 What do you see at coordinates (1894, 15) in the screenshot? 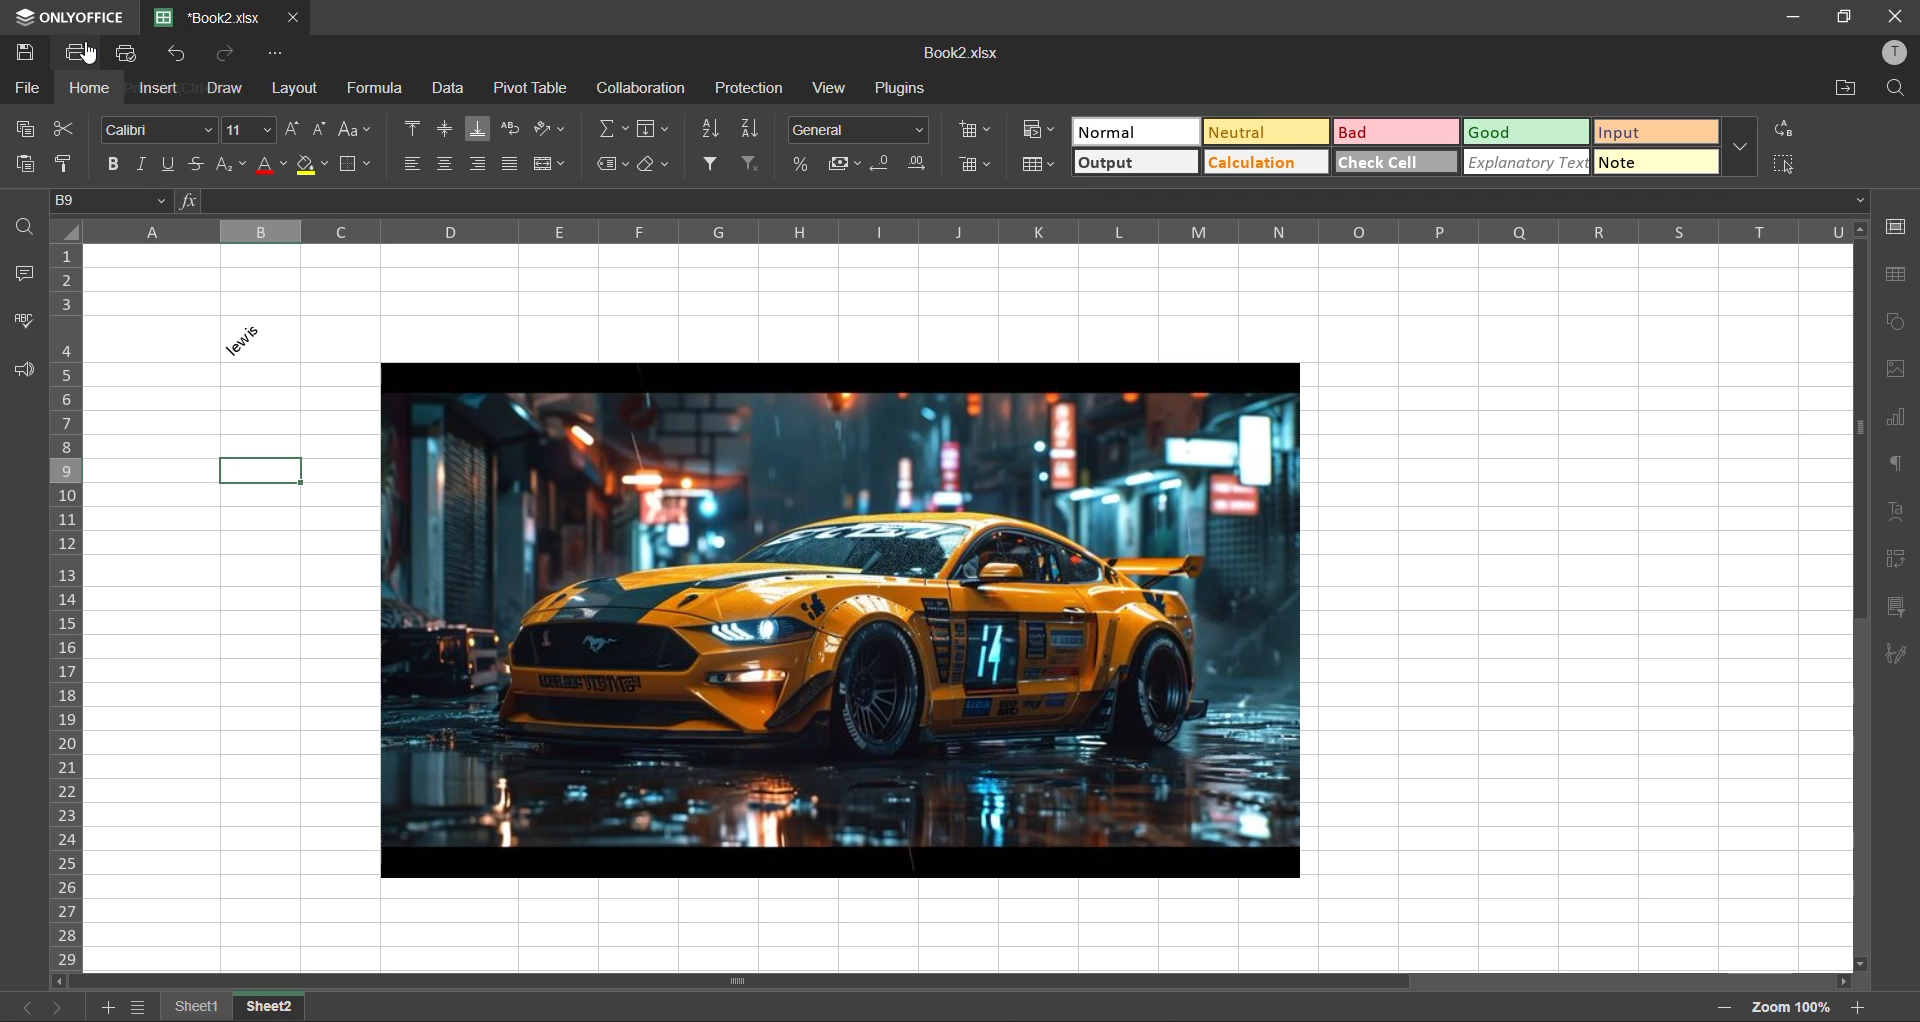
I see `close` at bounding box center [1894, 15].